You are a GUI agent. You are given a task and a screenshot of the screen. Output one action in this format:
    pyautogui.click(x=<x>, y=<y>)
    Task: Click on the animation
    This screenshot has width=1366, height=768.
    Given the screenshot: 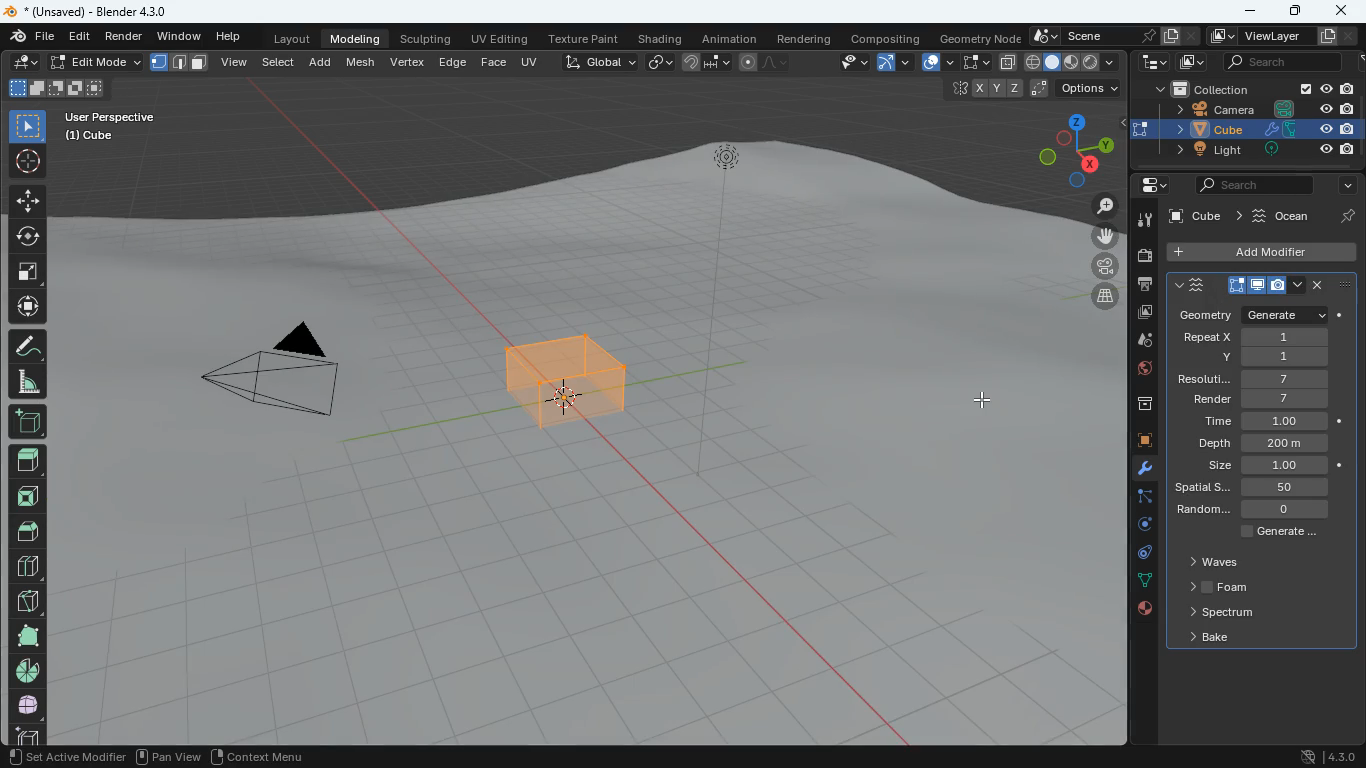 What is the action you would take?
    pyautogui.click(x=731, y=36)
    